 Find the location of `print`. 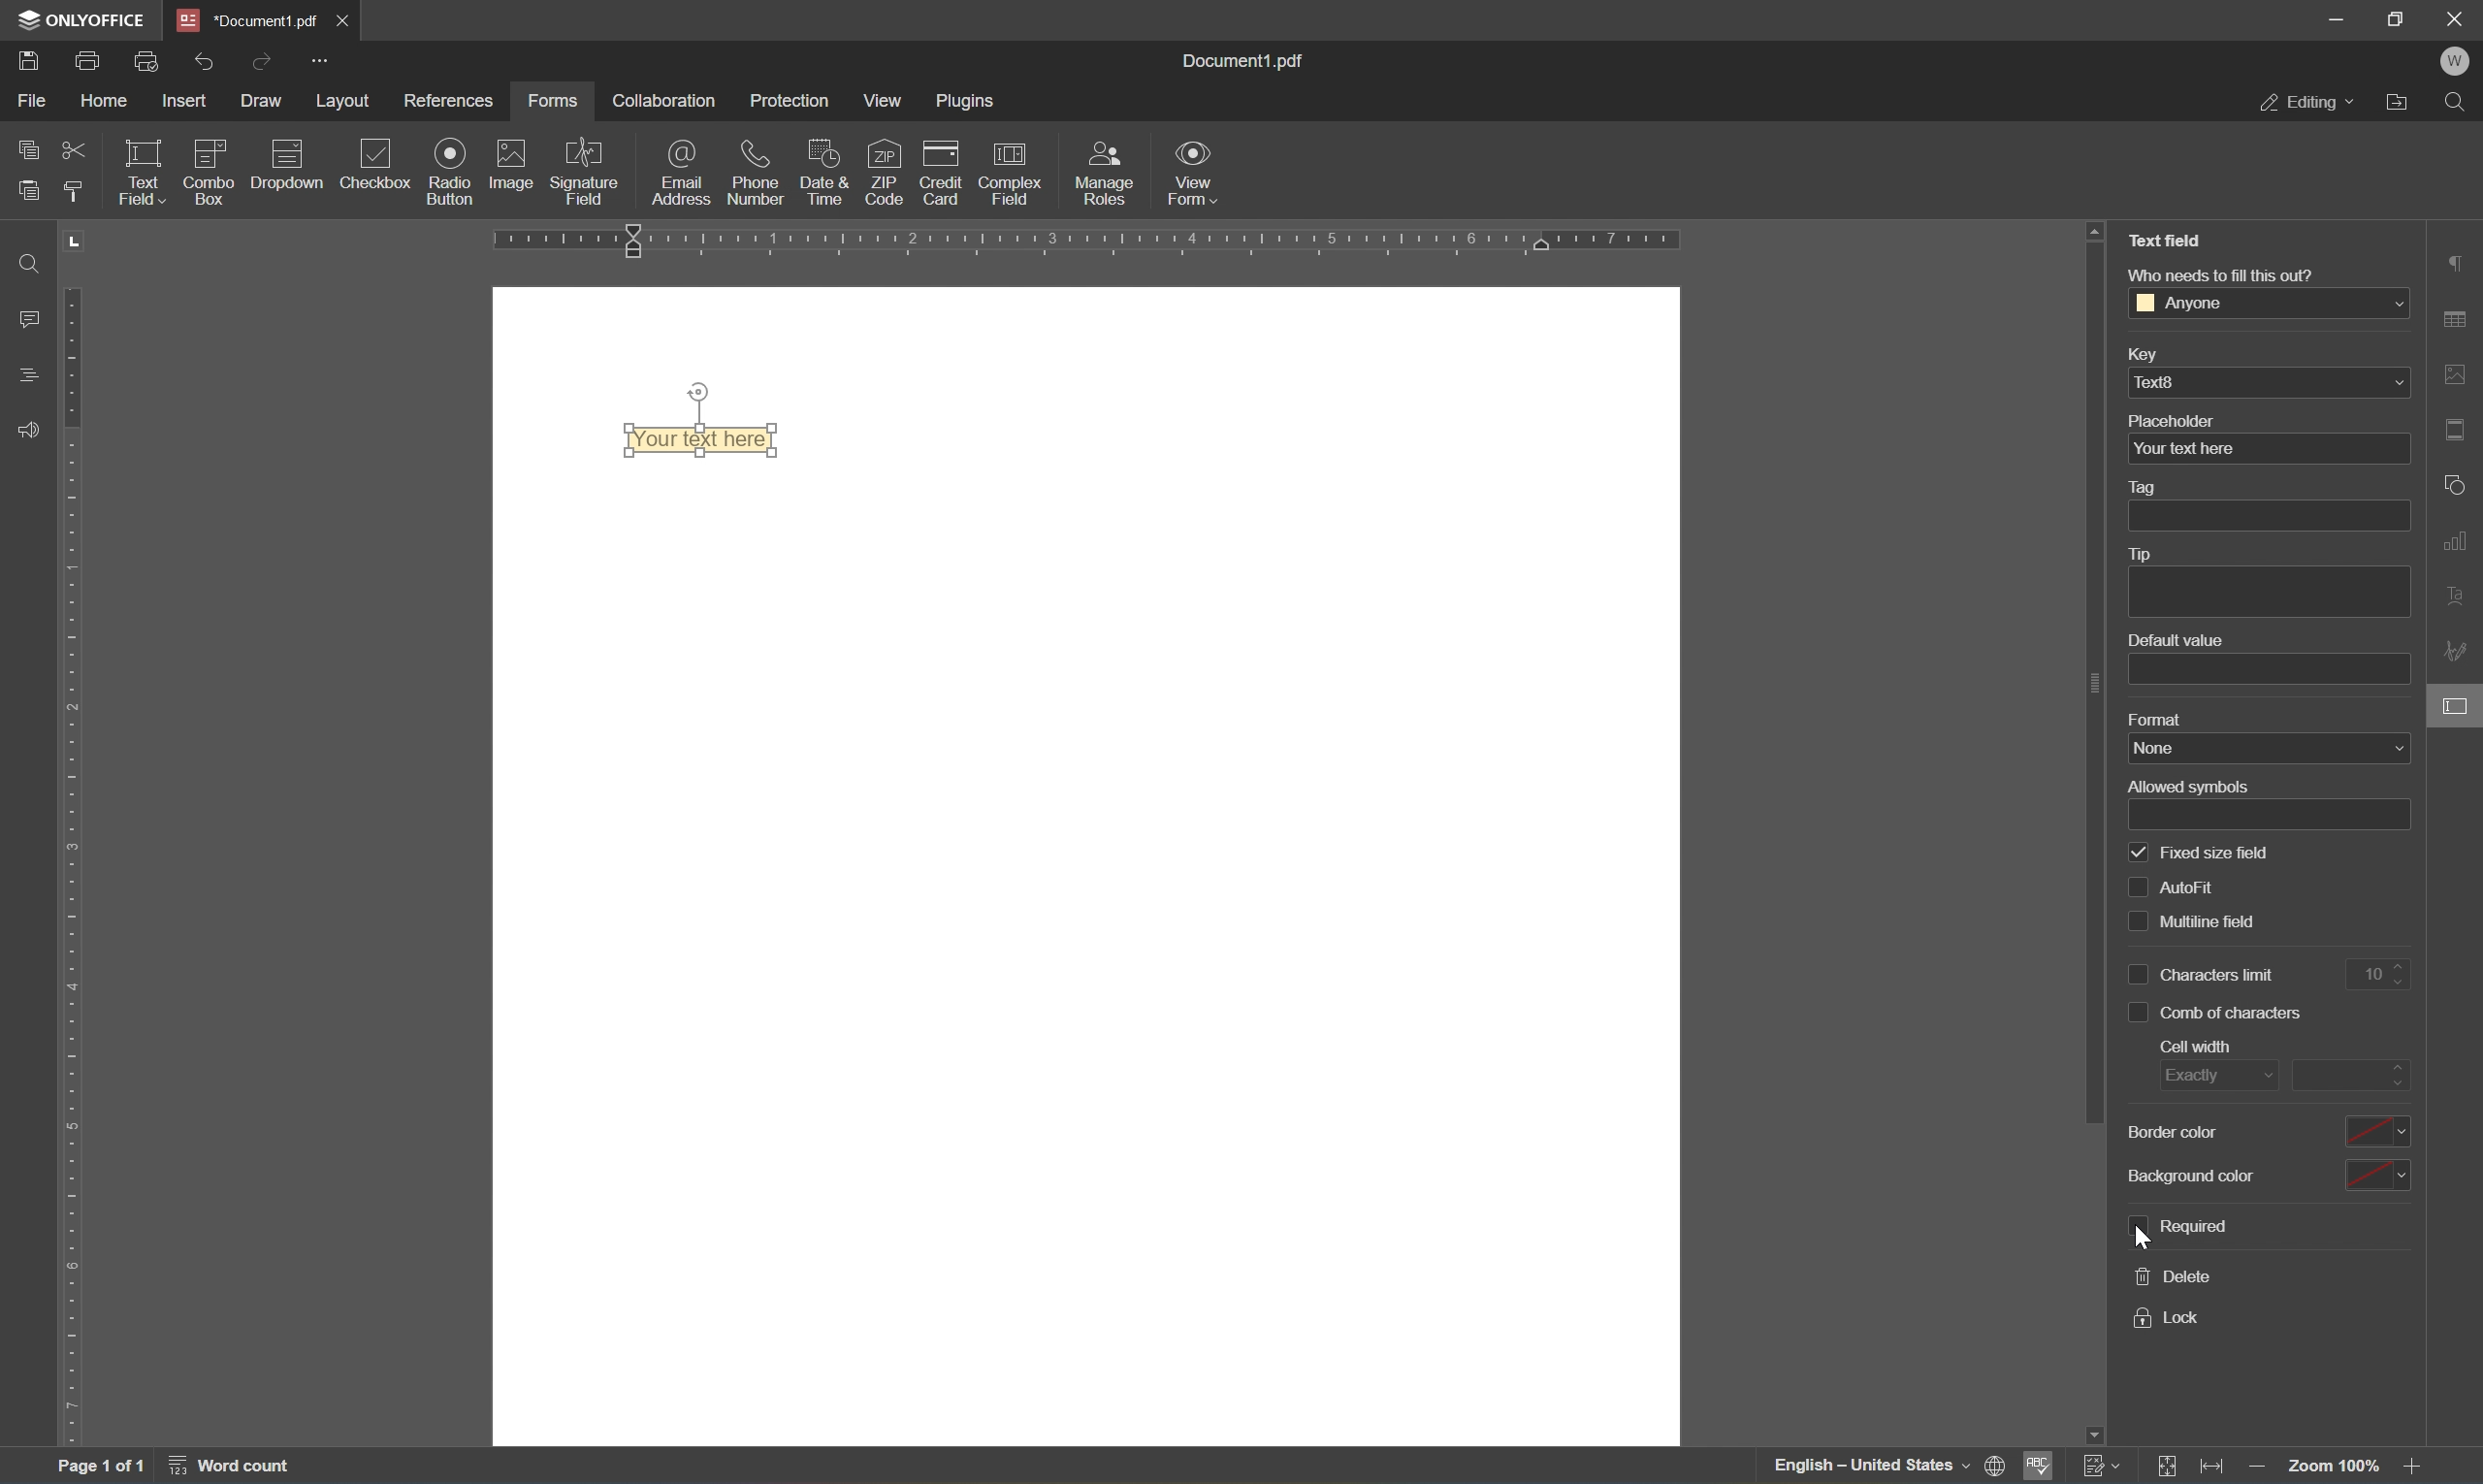

print is located at coordinates (87, 60).